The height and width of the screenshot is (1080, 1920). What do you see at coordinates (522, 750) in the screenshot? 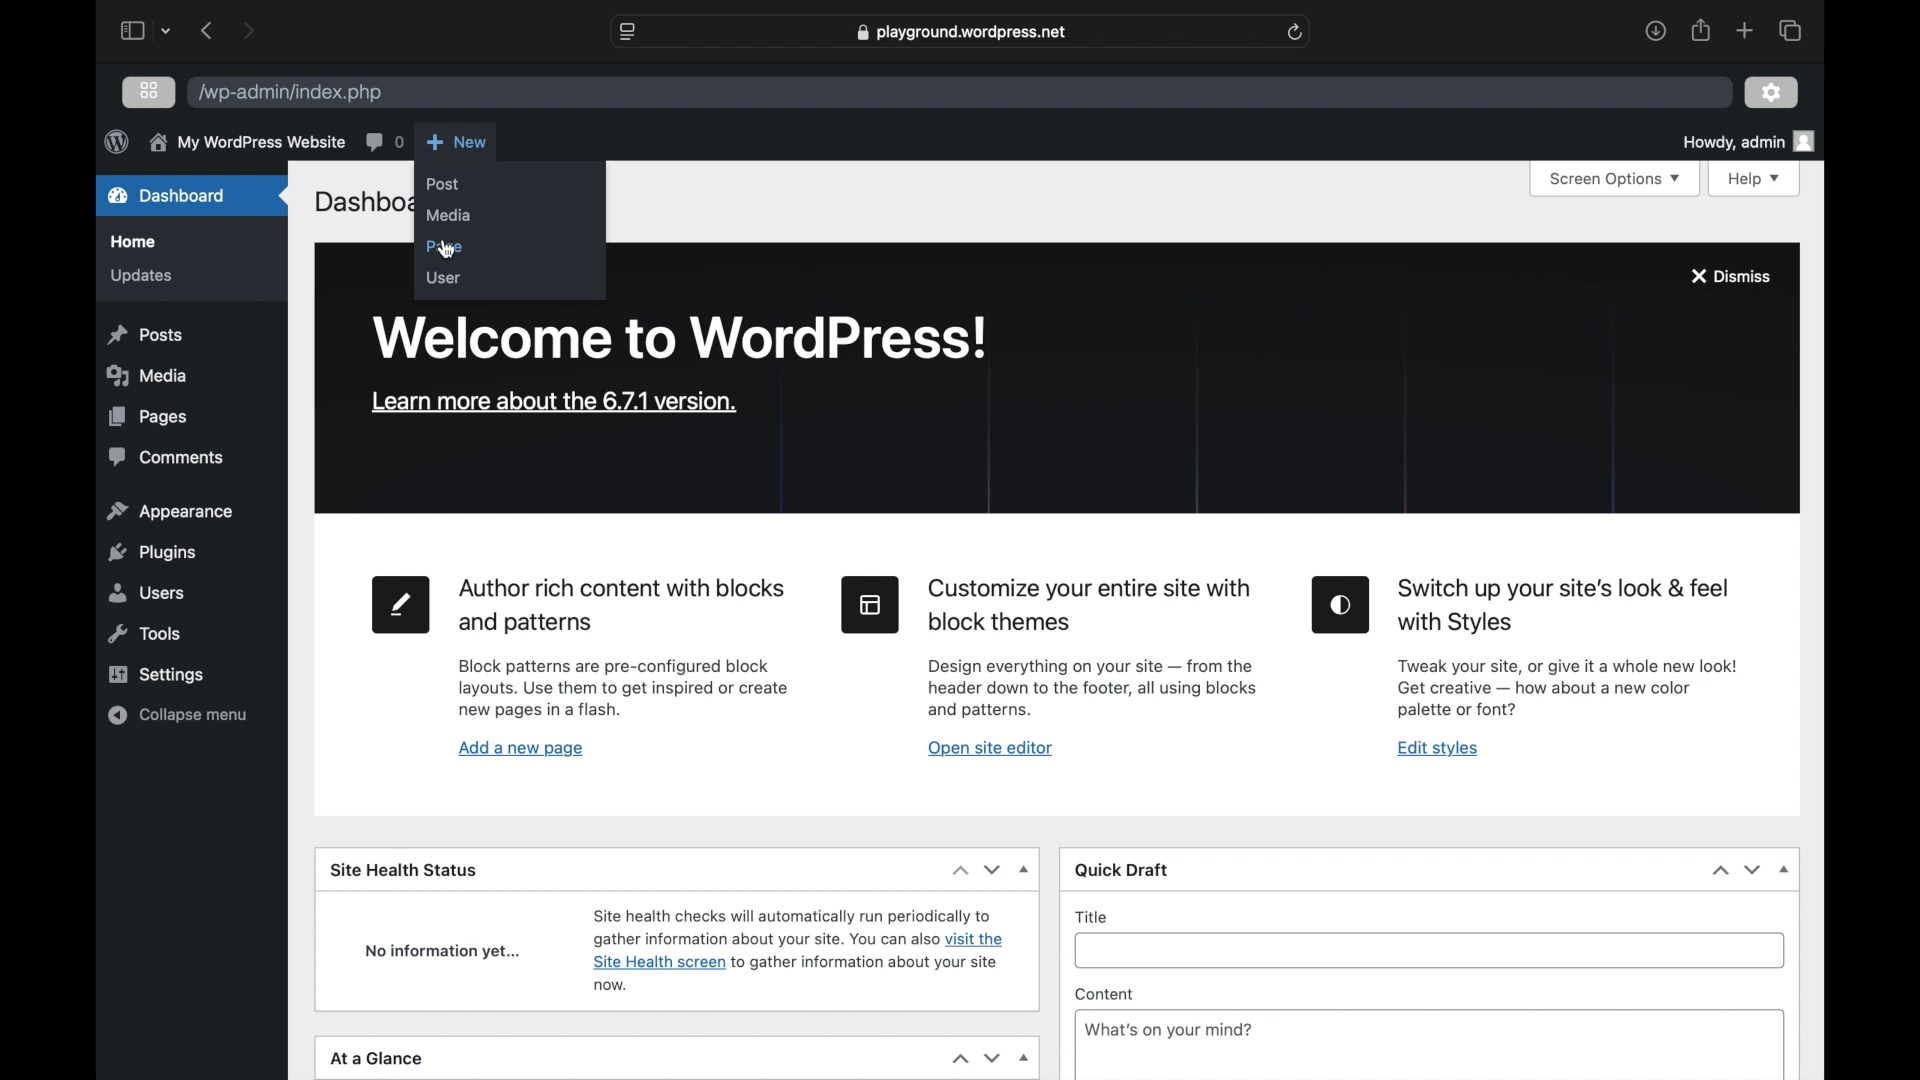
I see `add a new page` at bounding box center [522, 750].